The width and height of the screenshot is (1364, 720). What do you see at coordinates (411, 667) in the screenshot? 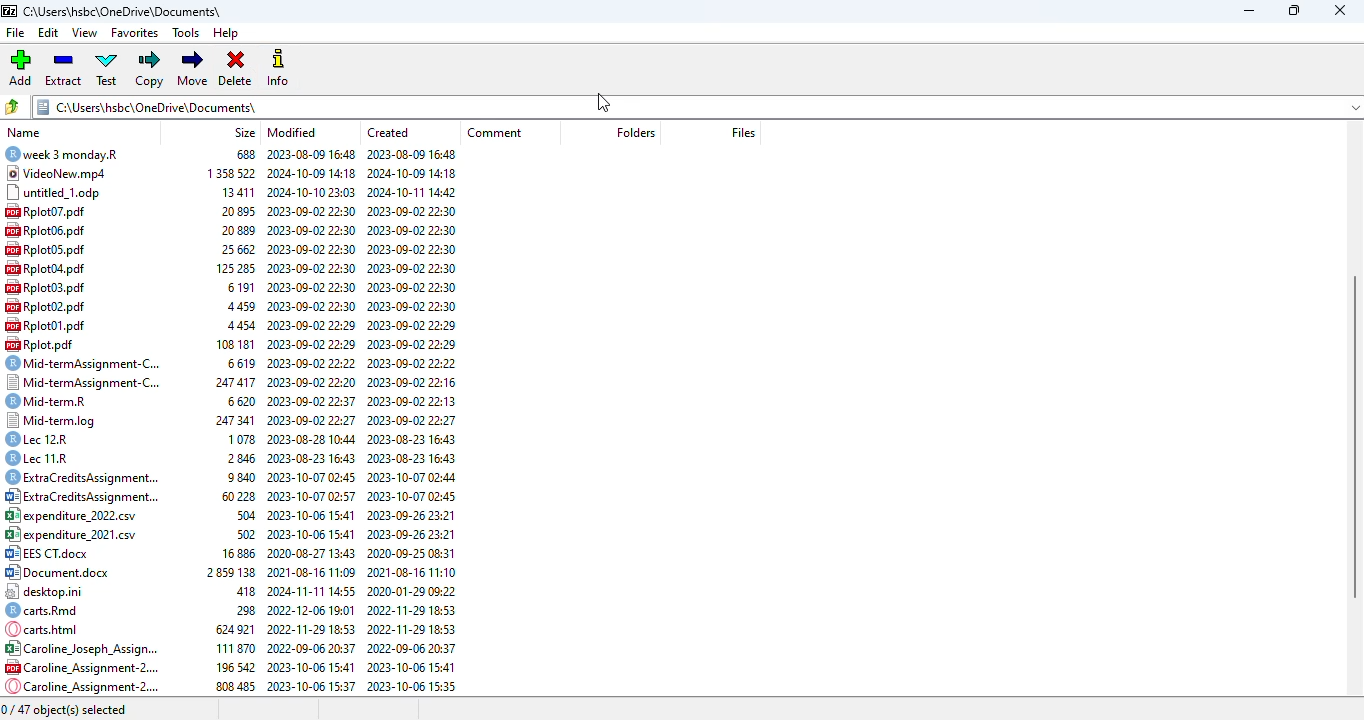
I see `2023-10-06 15:41` at bounding box center [411, 667].